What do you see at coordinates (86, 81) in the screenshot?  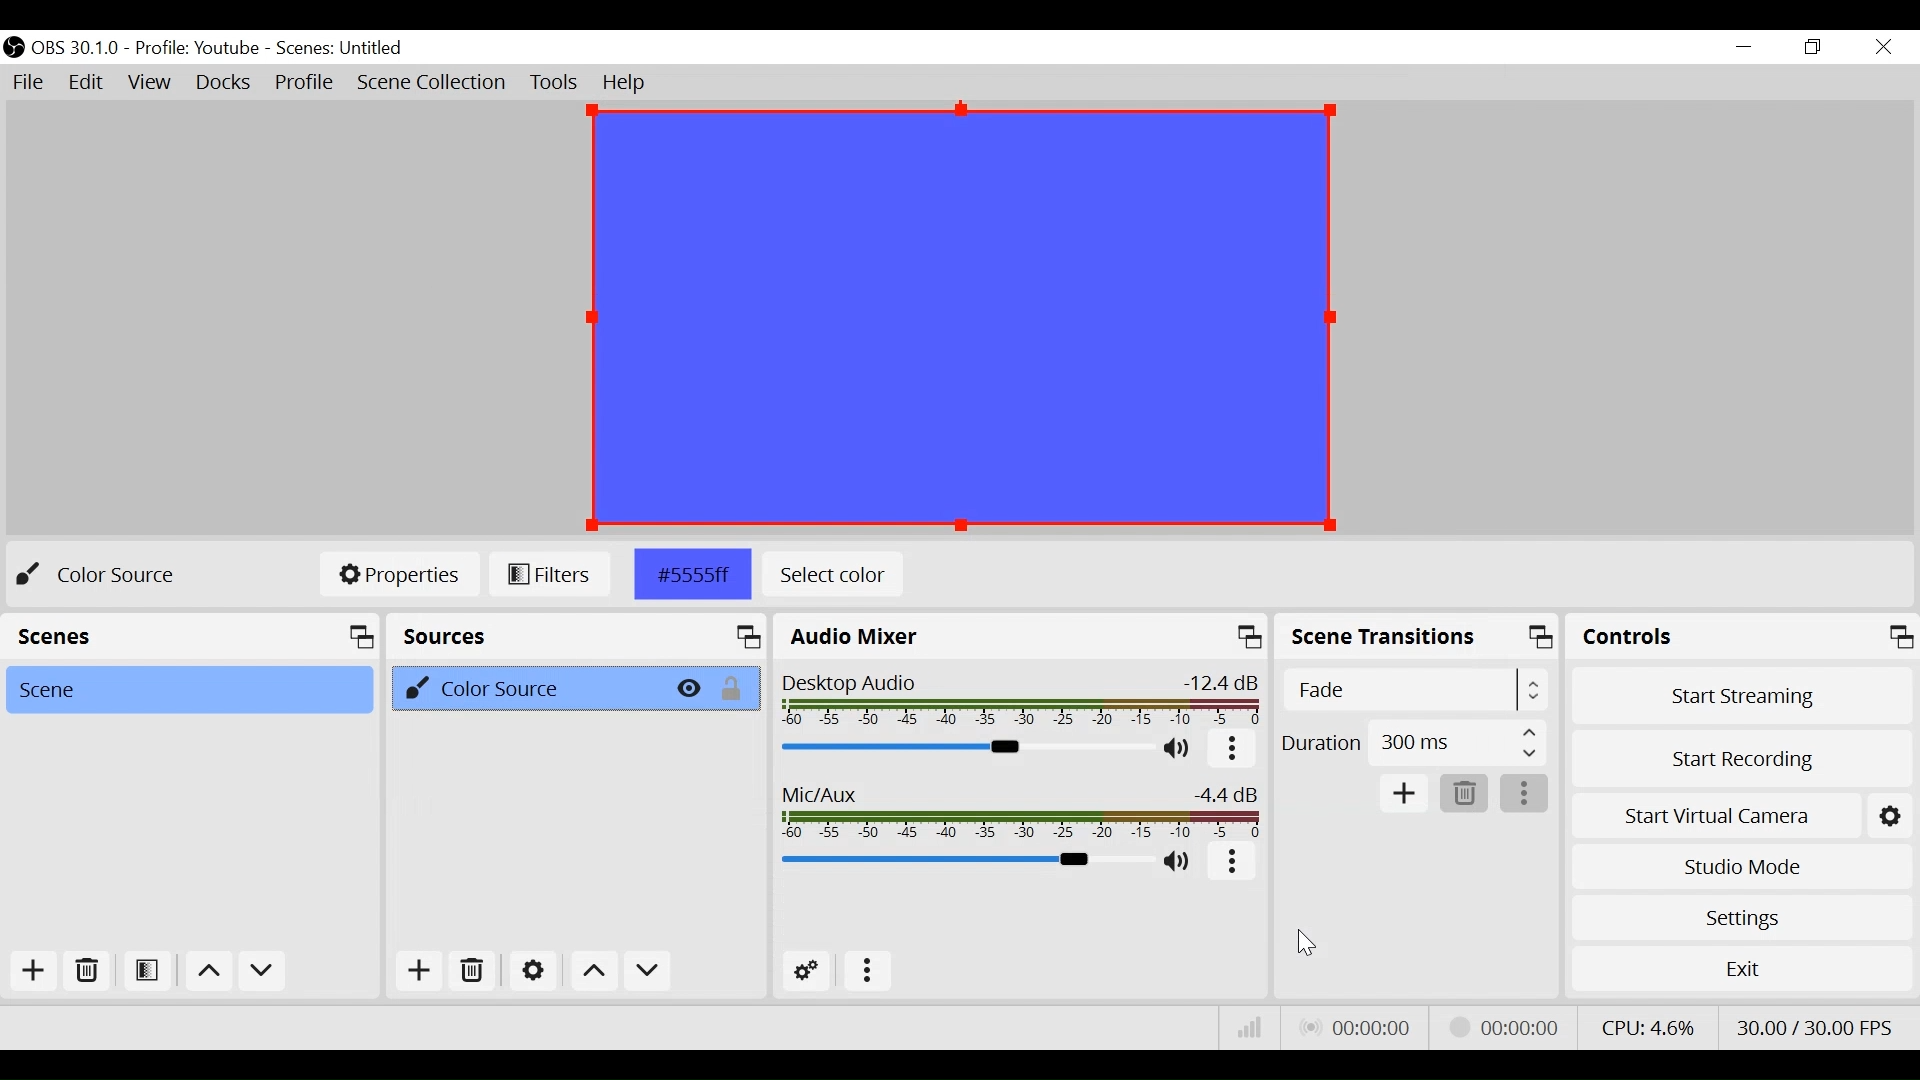 I see `Edit` at bounding box center [86, 81].